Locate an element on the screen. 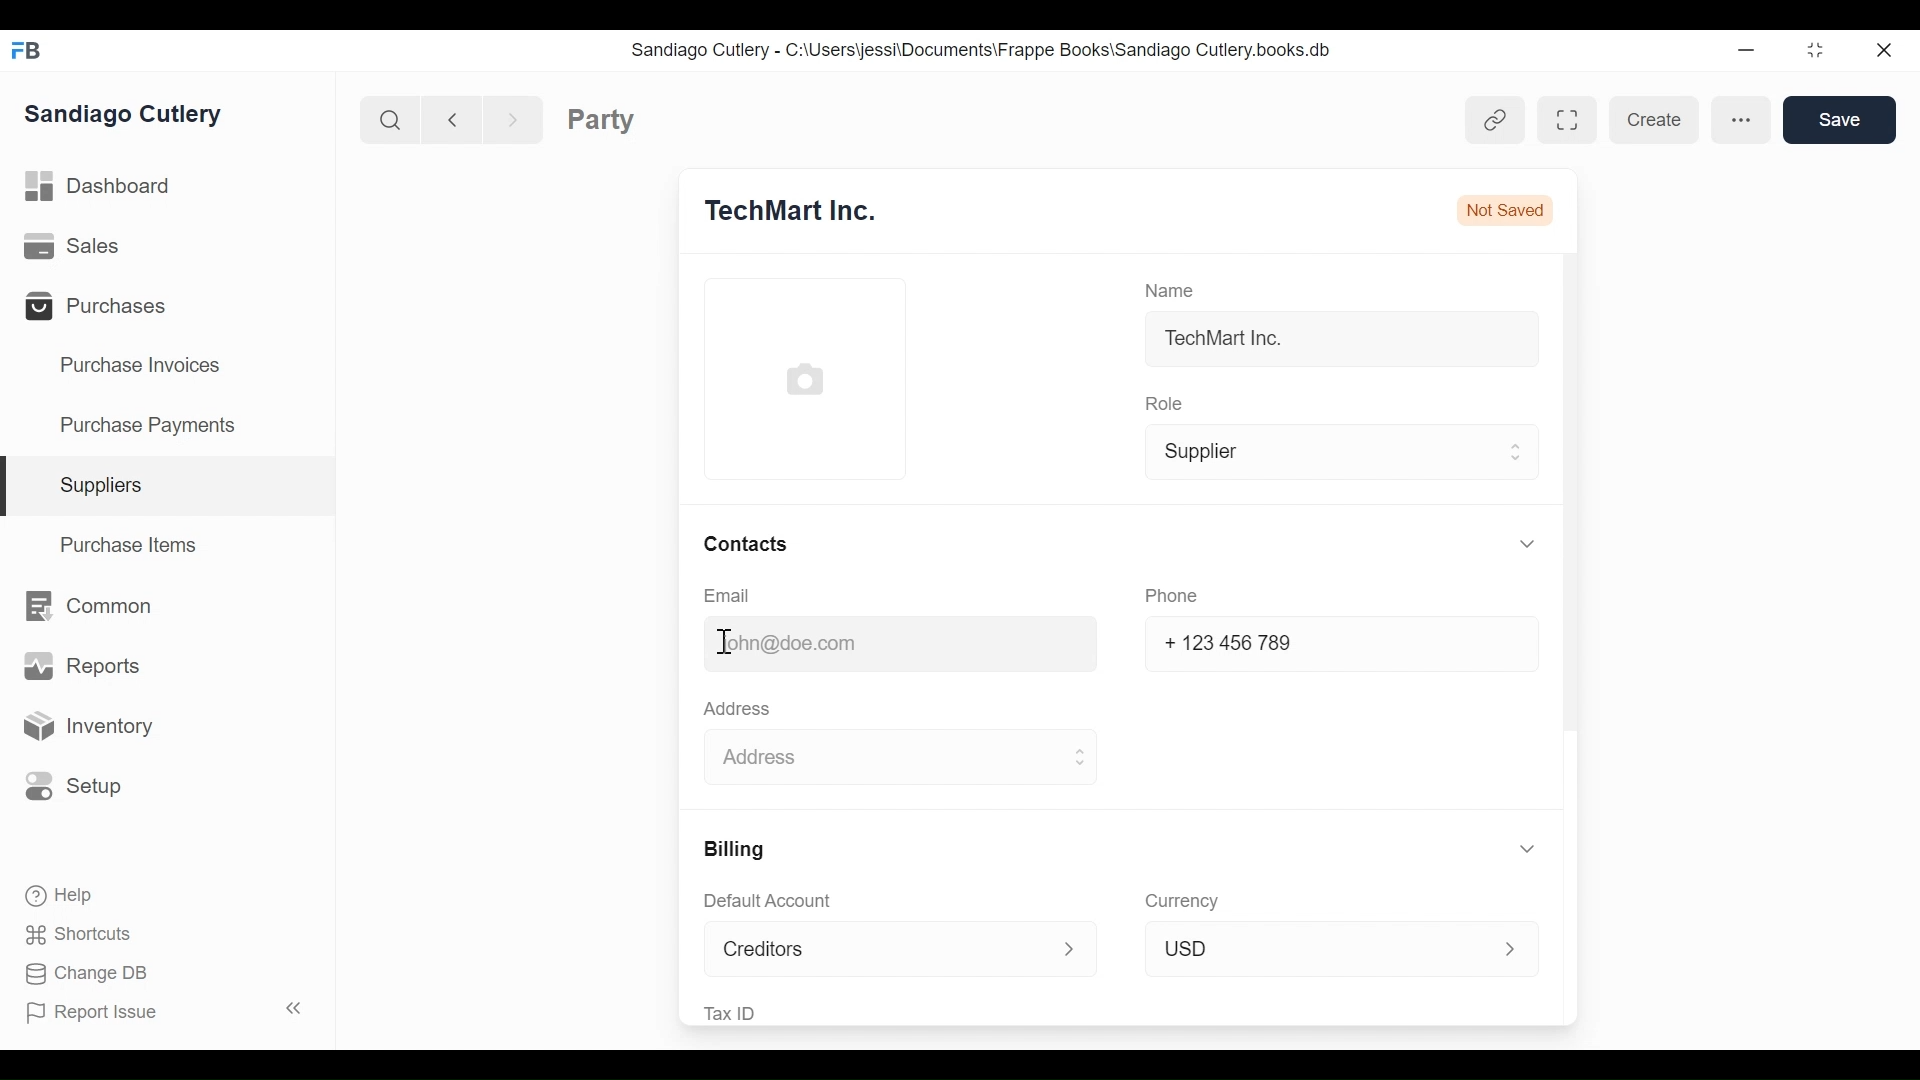 Image resolution: width=1920 pixels, height=1080 pixels. Toggle between form and full width is located at coordinates (1560, 120).